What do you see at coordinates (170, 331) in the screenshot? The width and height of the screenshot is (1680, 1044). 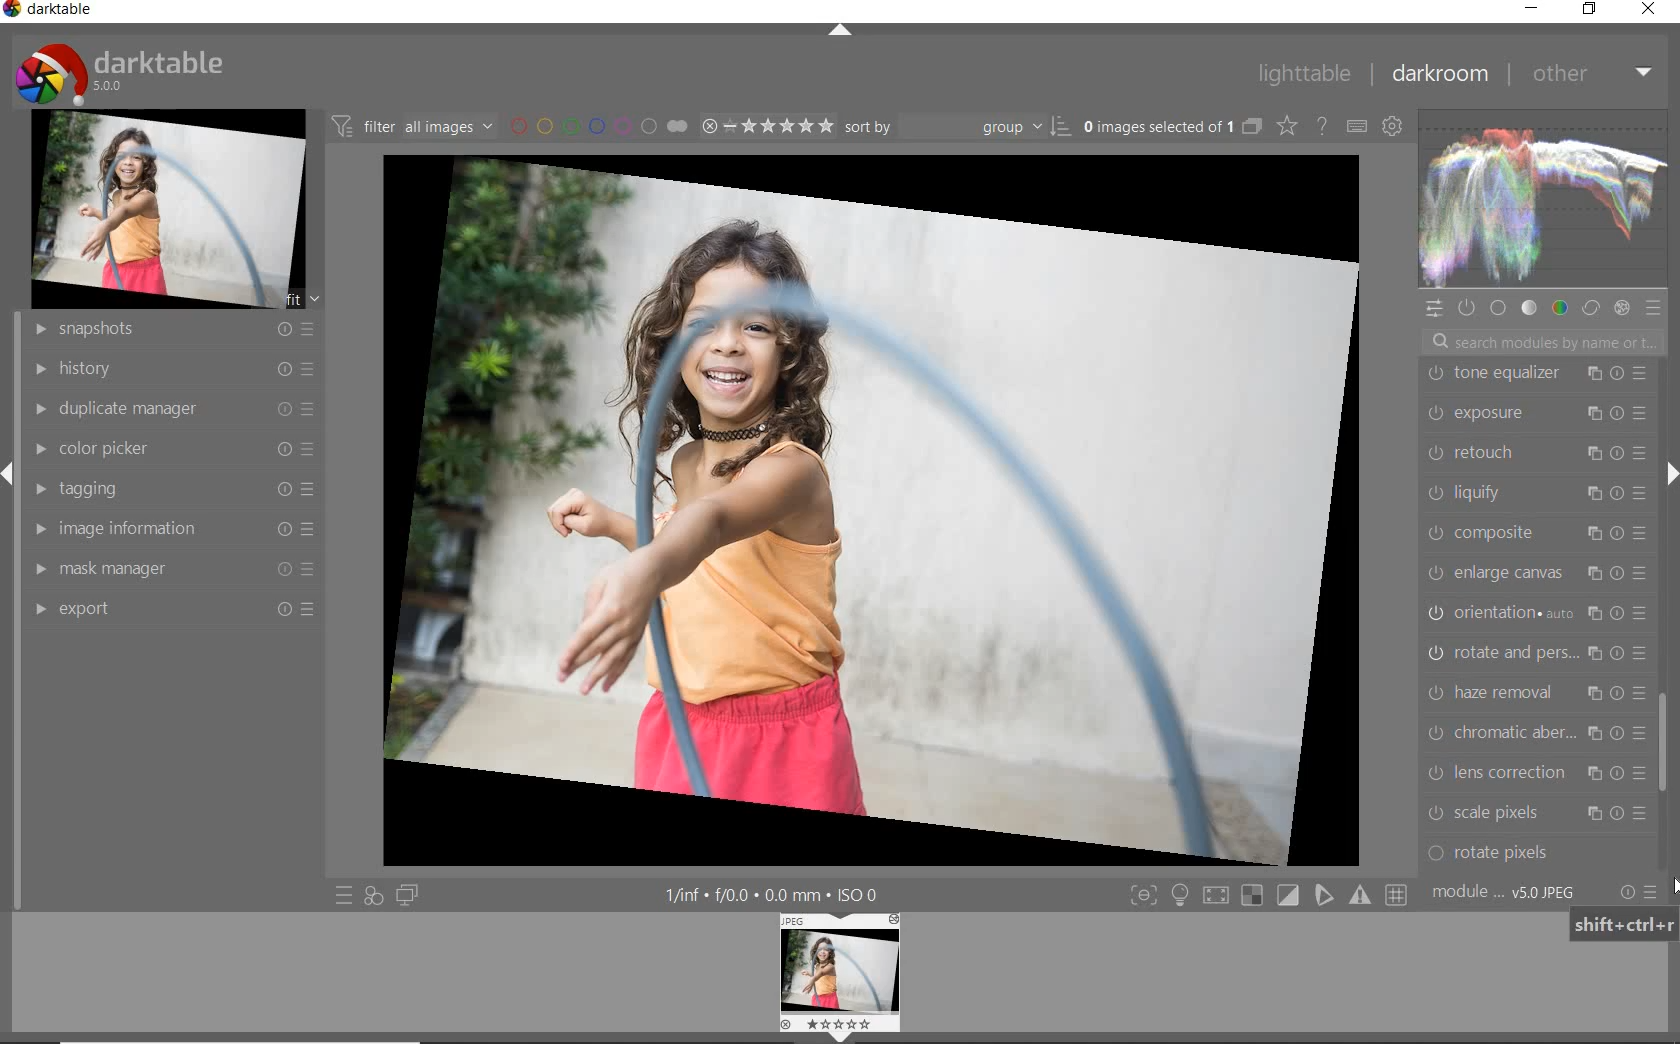 I see `snapshots` at bounding box center [170, 331].